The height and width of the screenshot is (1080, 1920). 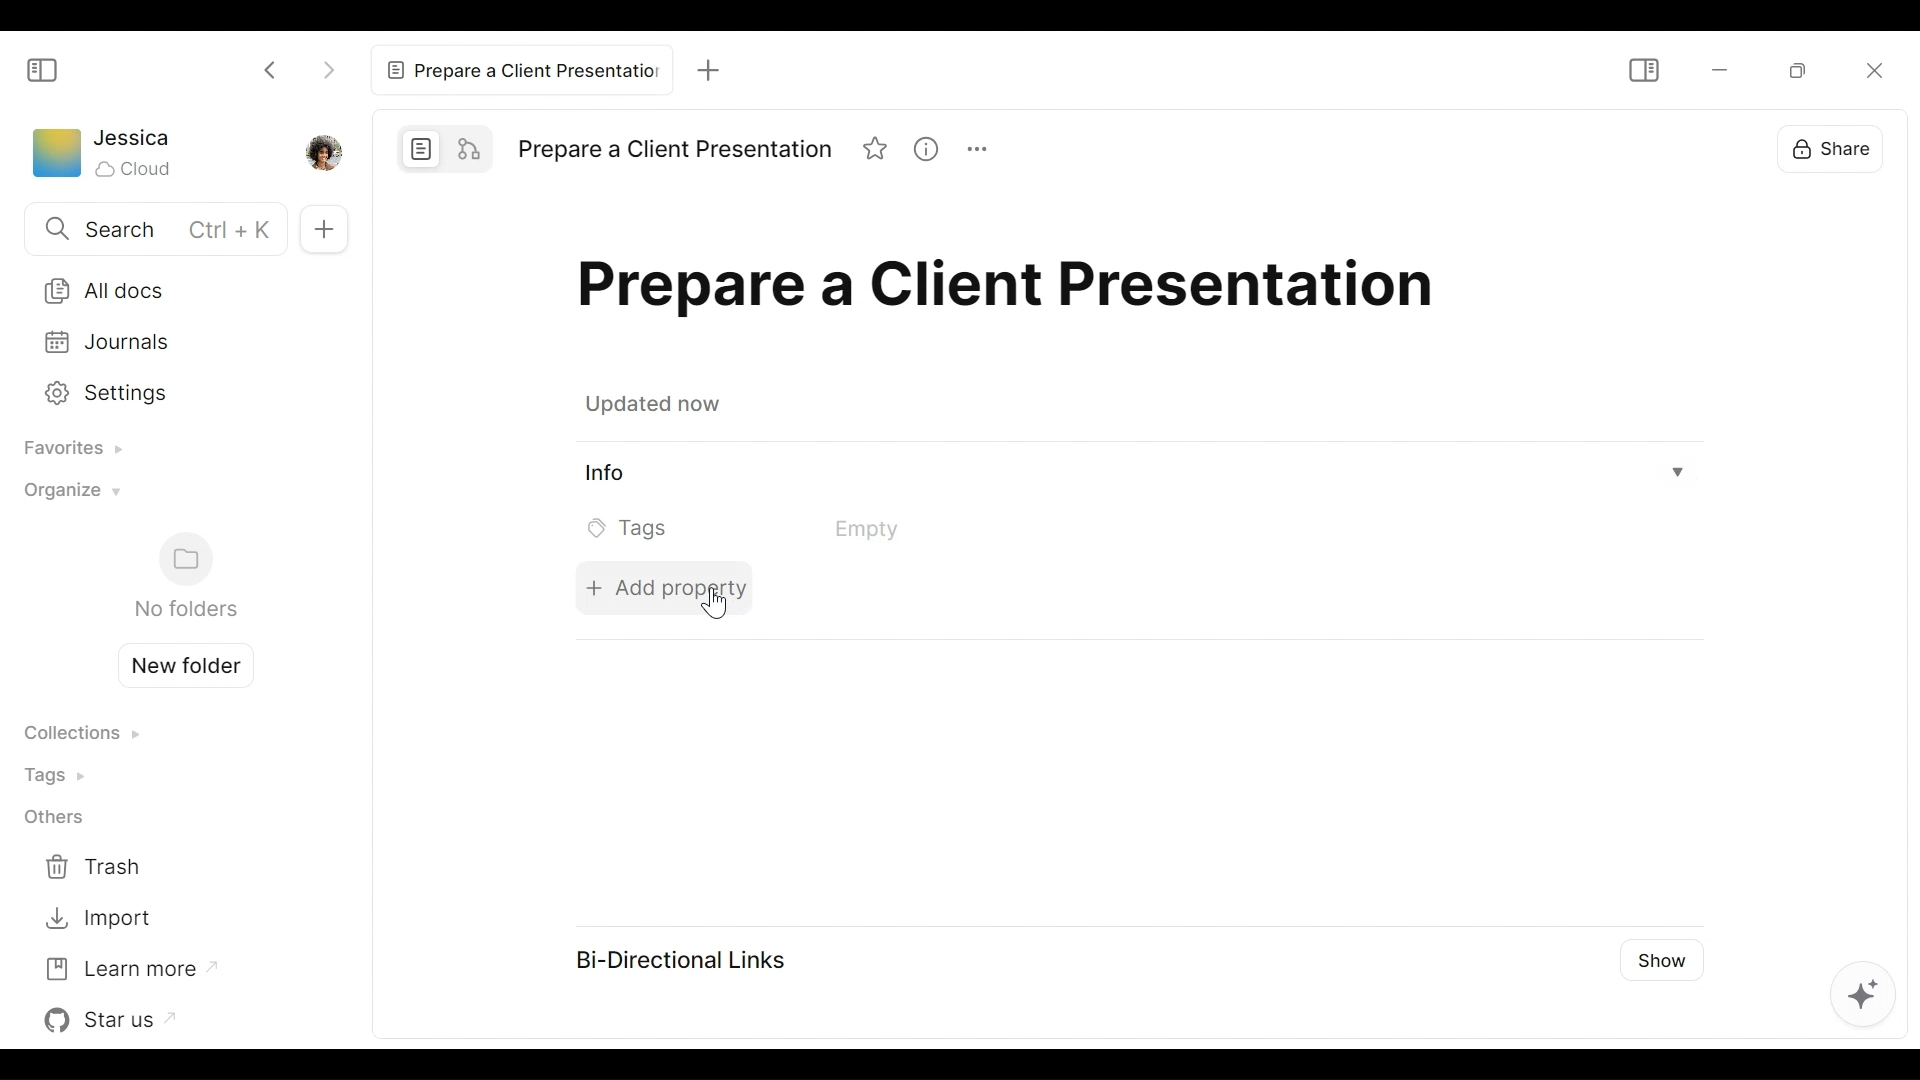 I want to click on Close, so click(x=1871, y=68).